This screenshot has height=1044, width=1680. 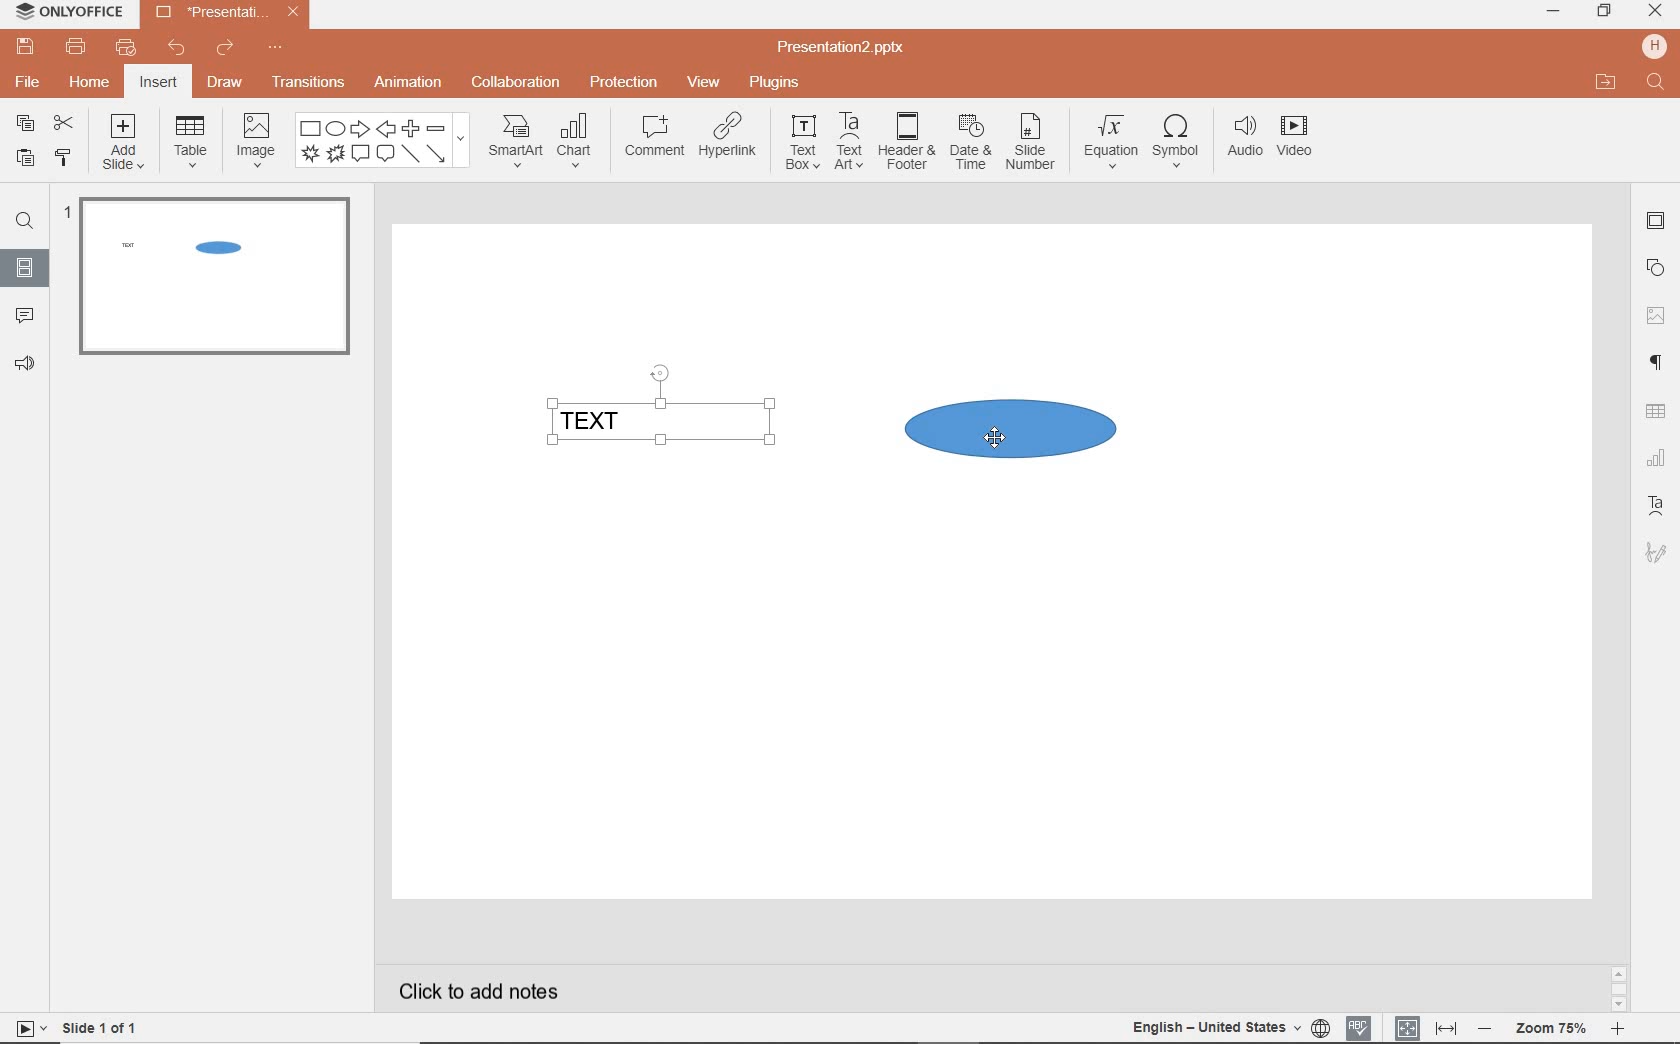 I want to click on customize quick access toolbar, so click(x=274, y=48).